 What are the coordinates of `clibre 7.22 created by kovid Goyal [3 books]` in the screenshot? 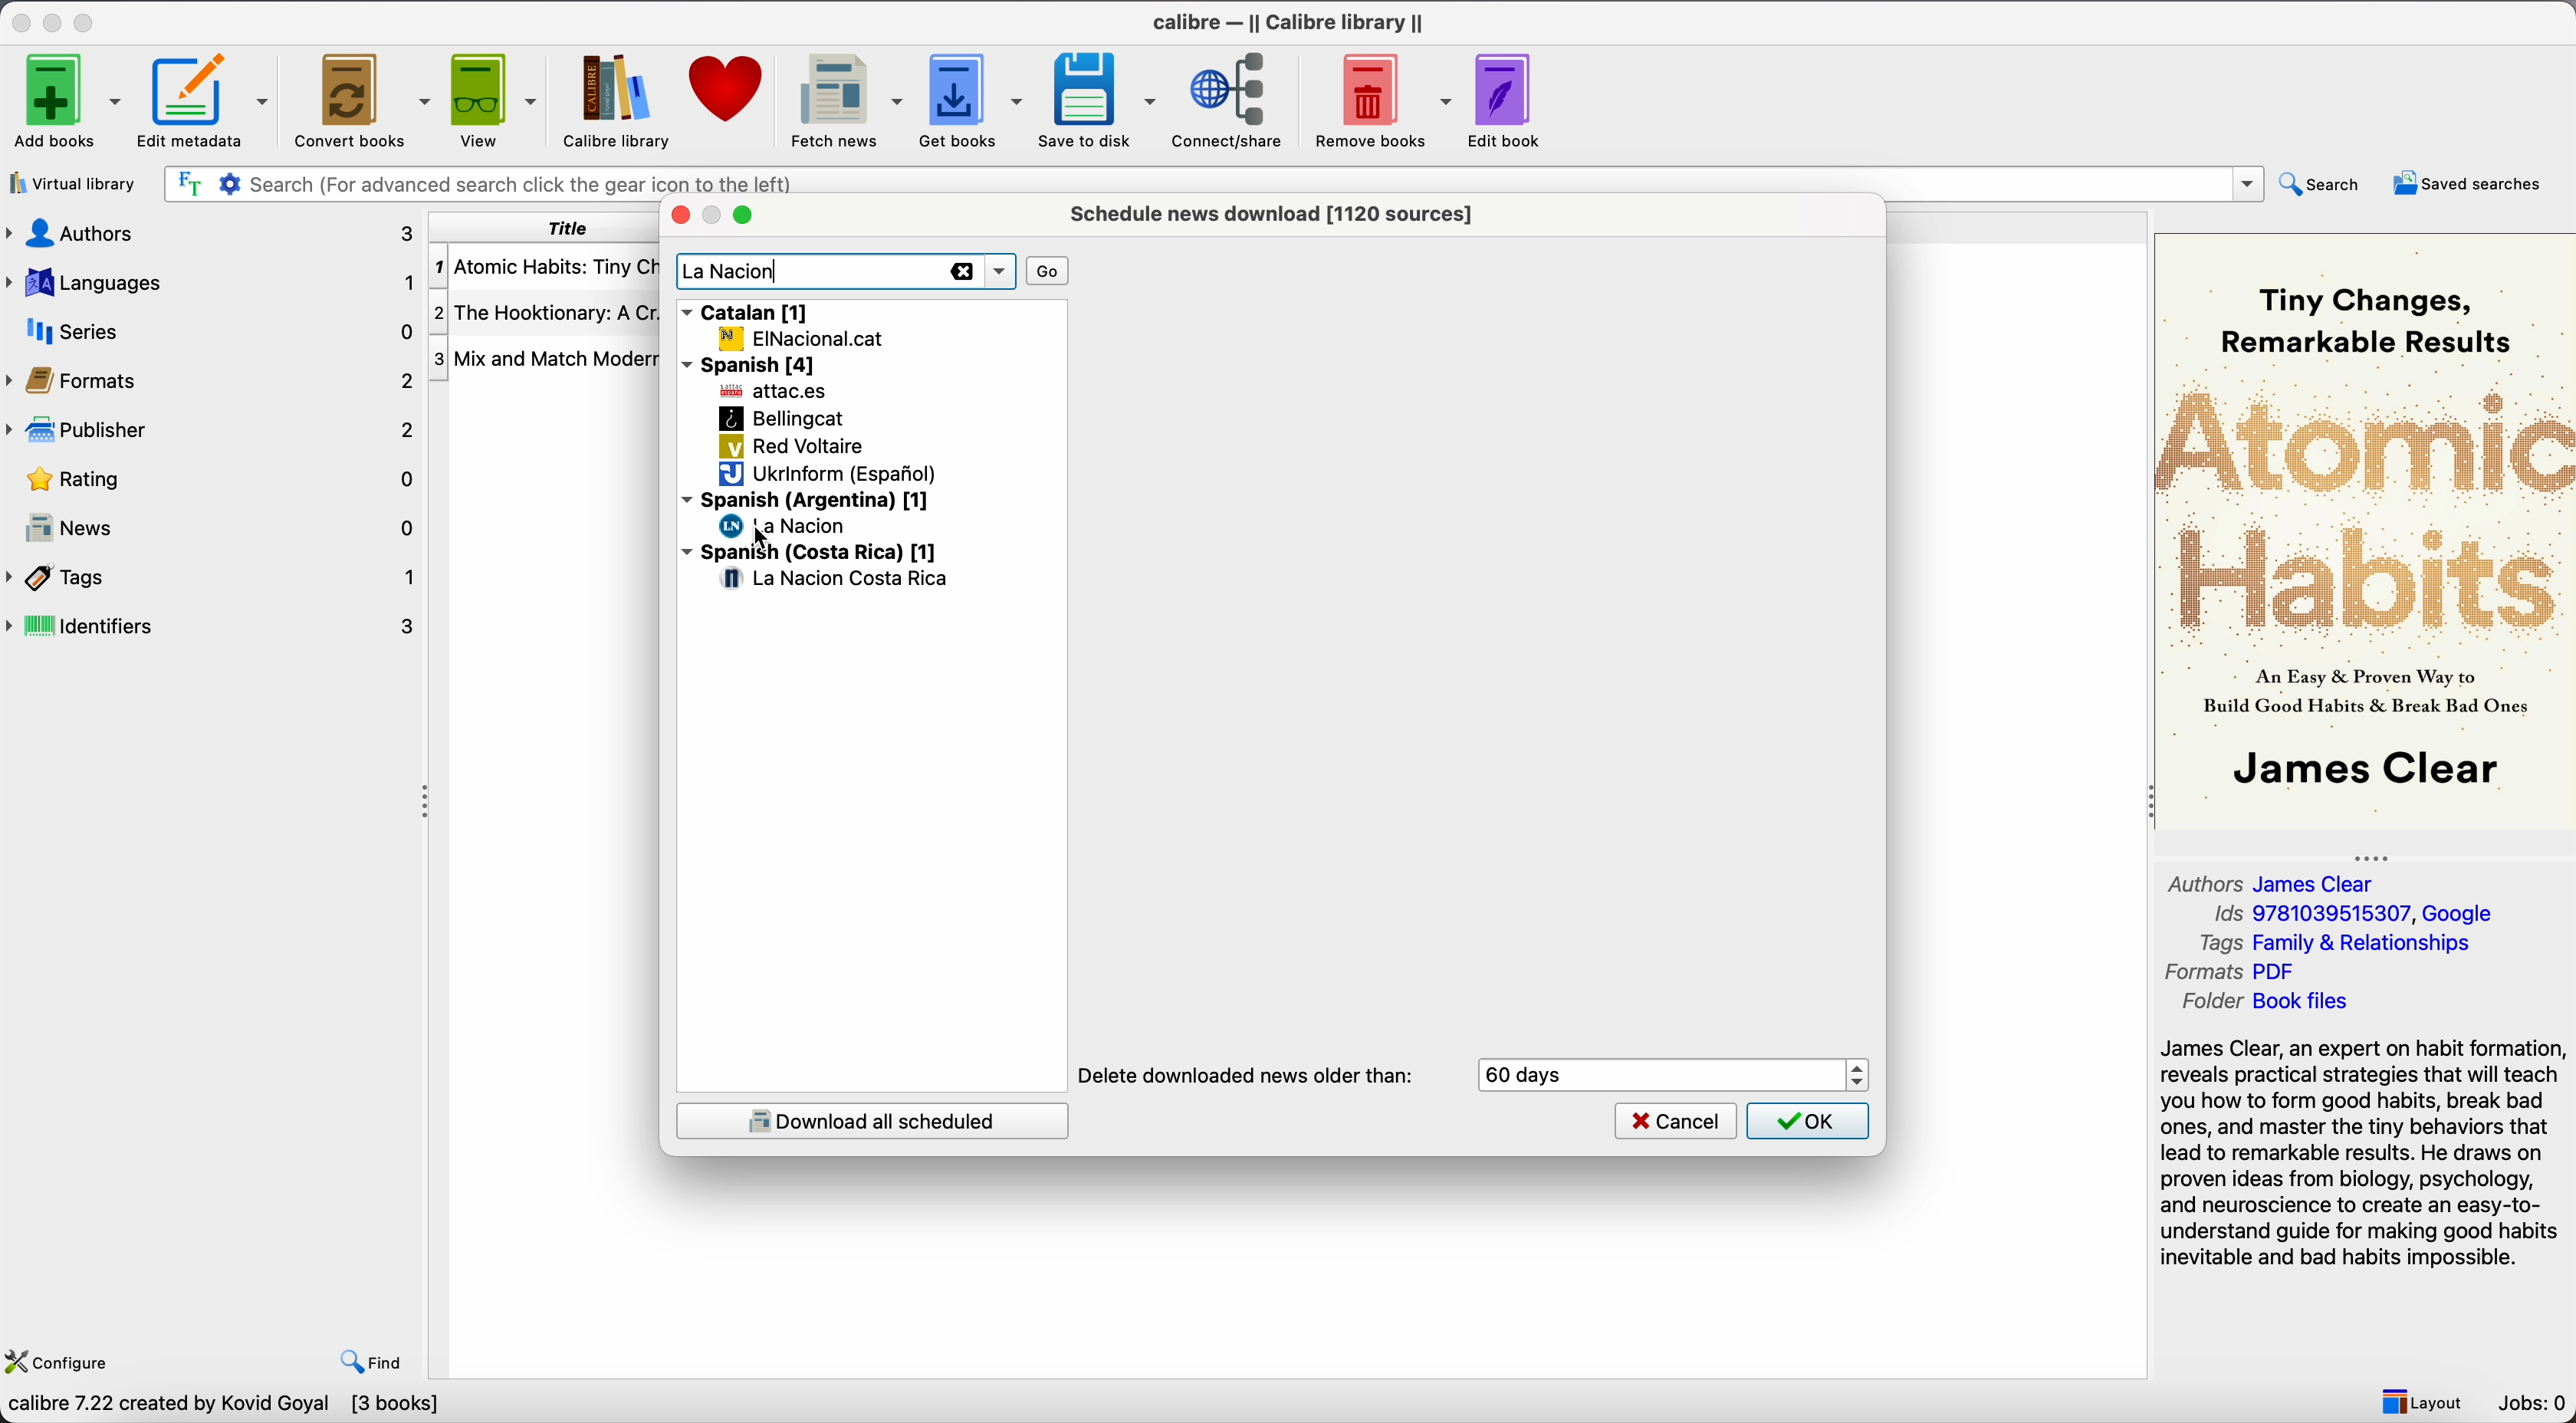 It's located at (222, 1407).